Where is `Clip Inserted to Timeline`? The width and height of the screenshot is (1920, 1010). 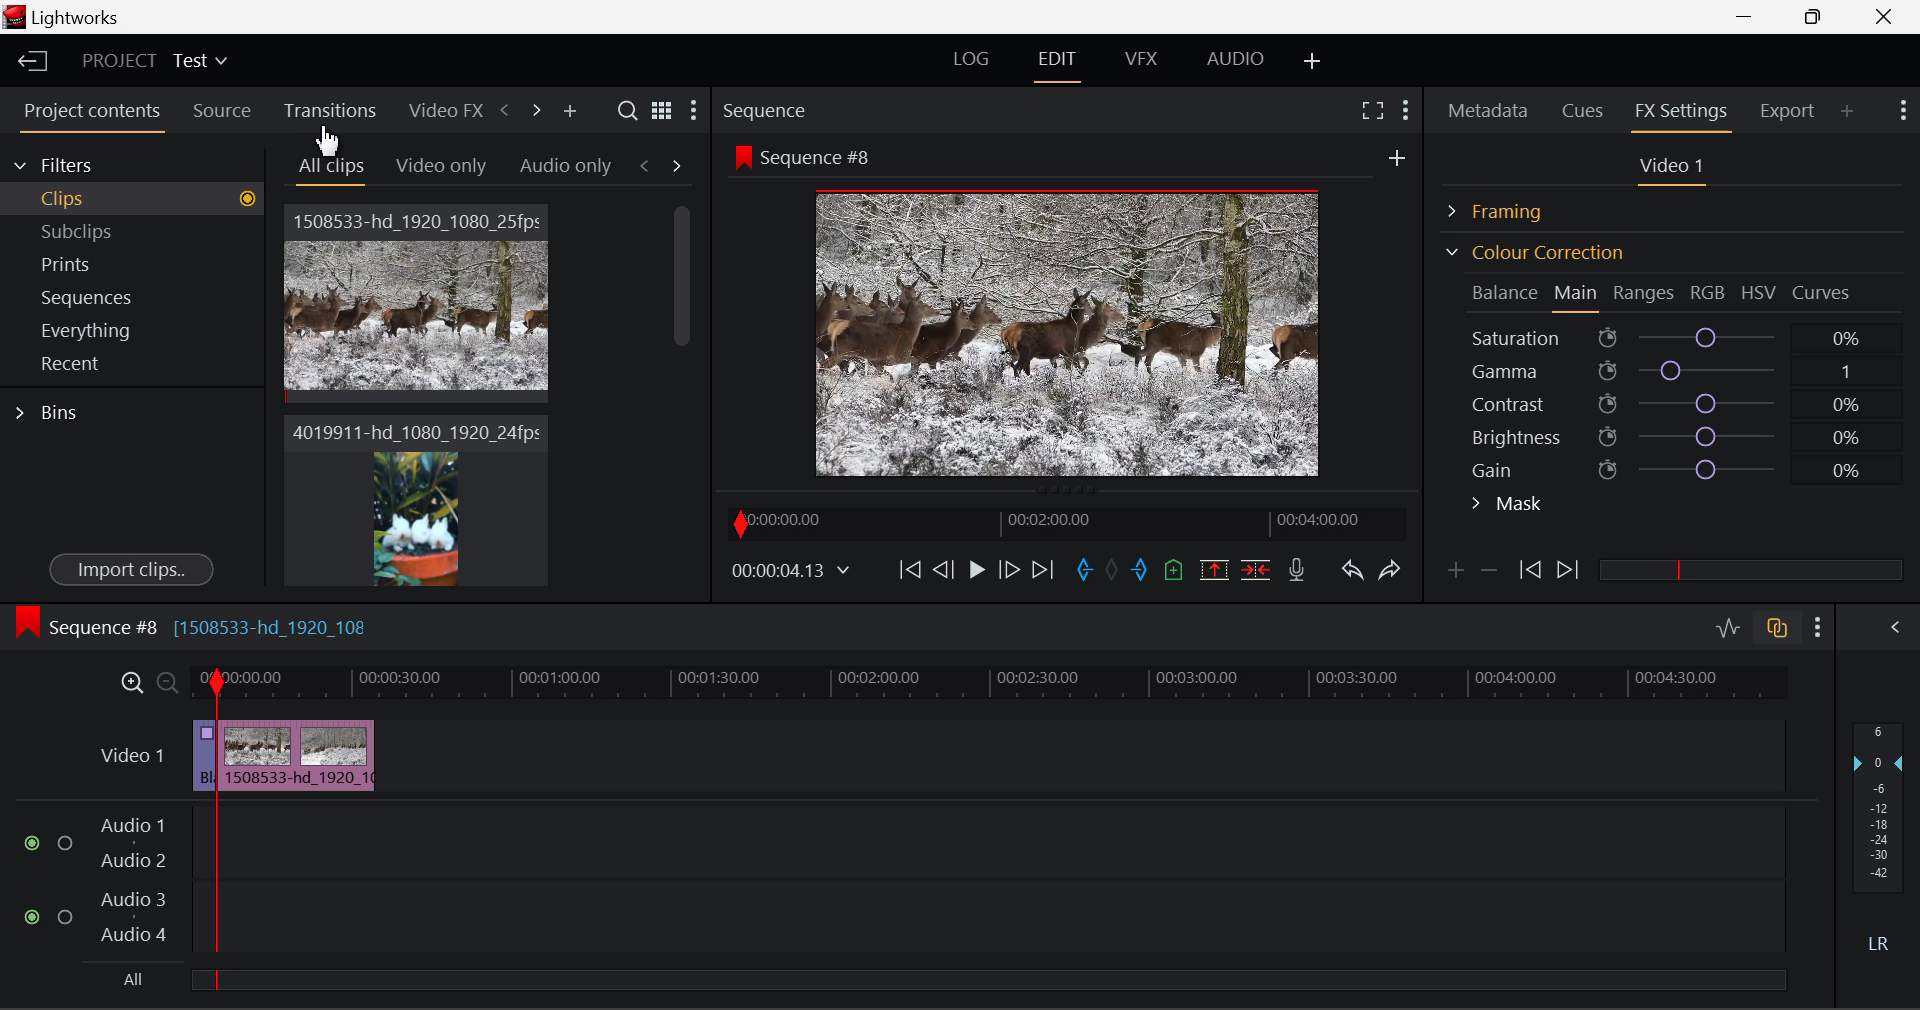 Clip Inserted to Timeline is located at coordinates (296, 754).